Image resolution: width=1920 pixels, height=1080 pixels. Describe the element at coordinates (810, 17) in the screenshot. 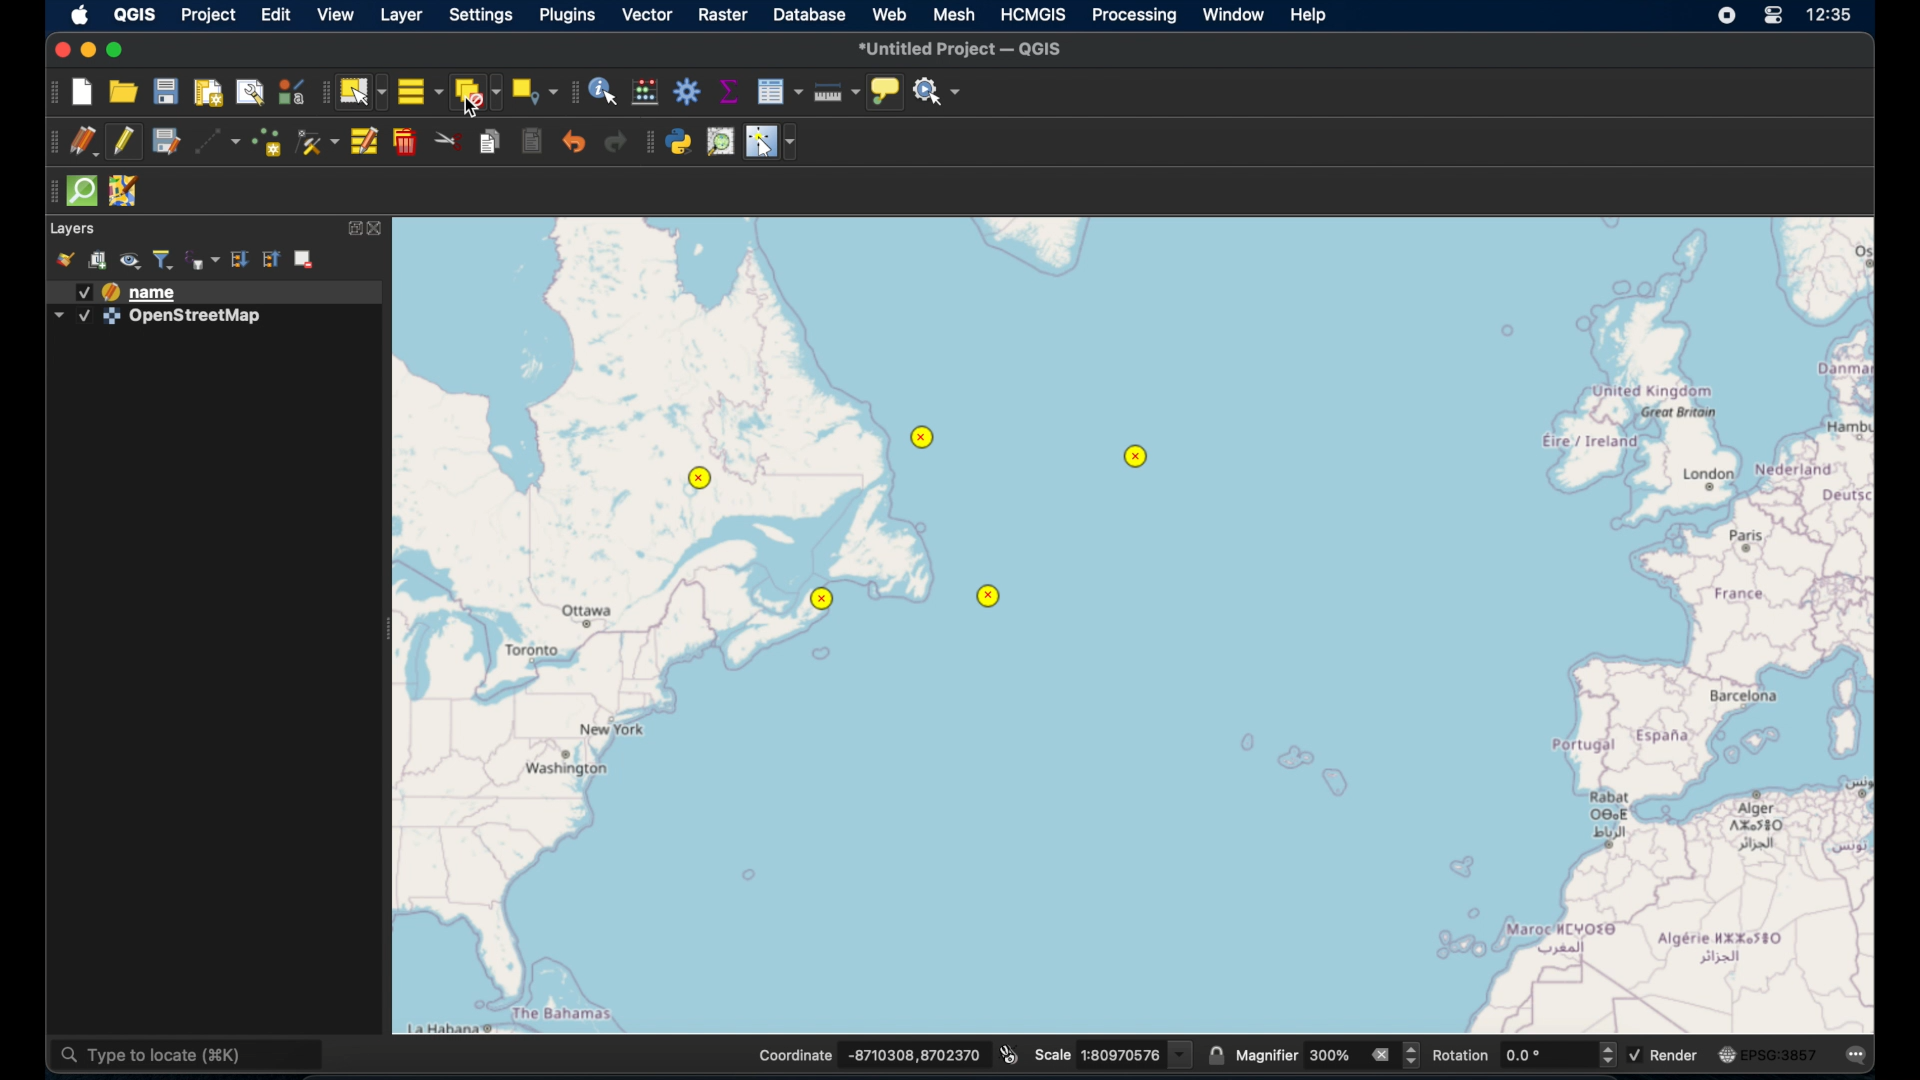

I see `database` at that location.